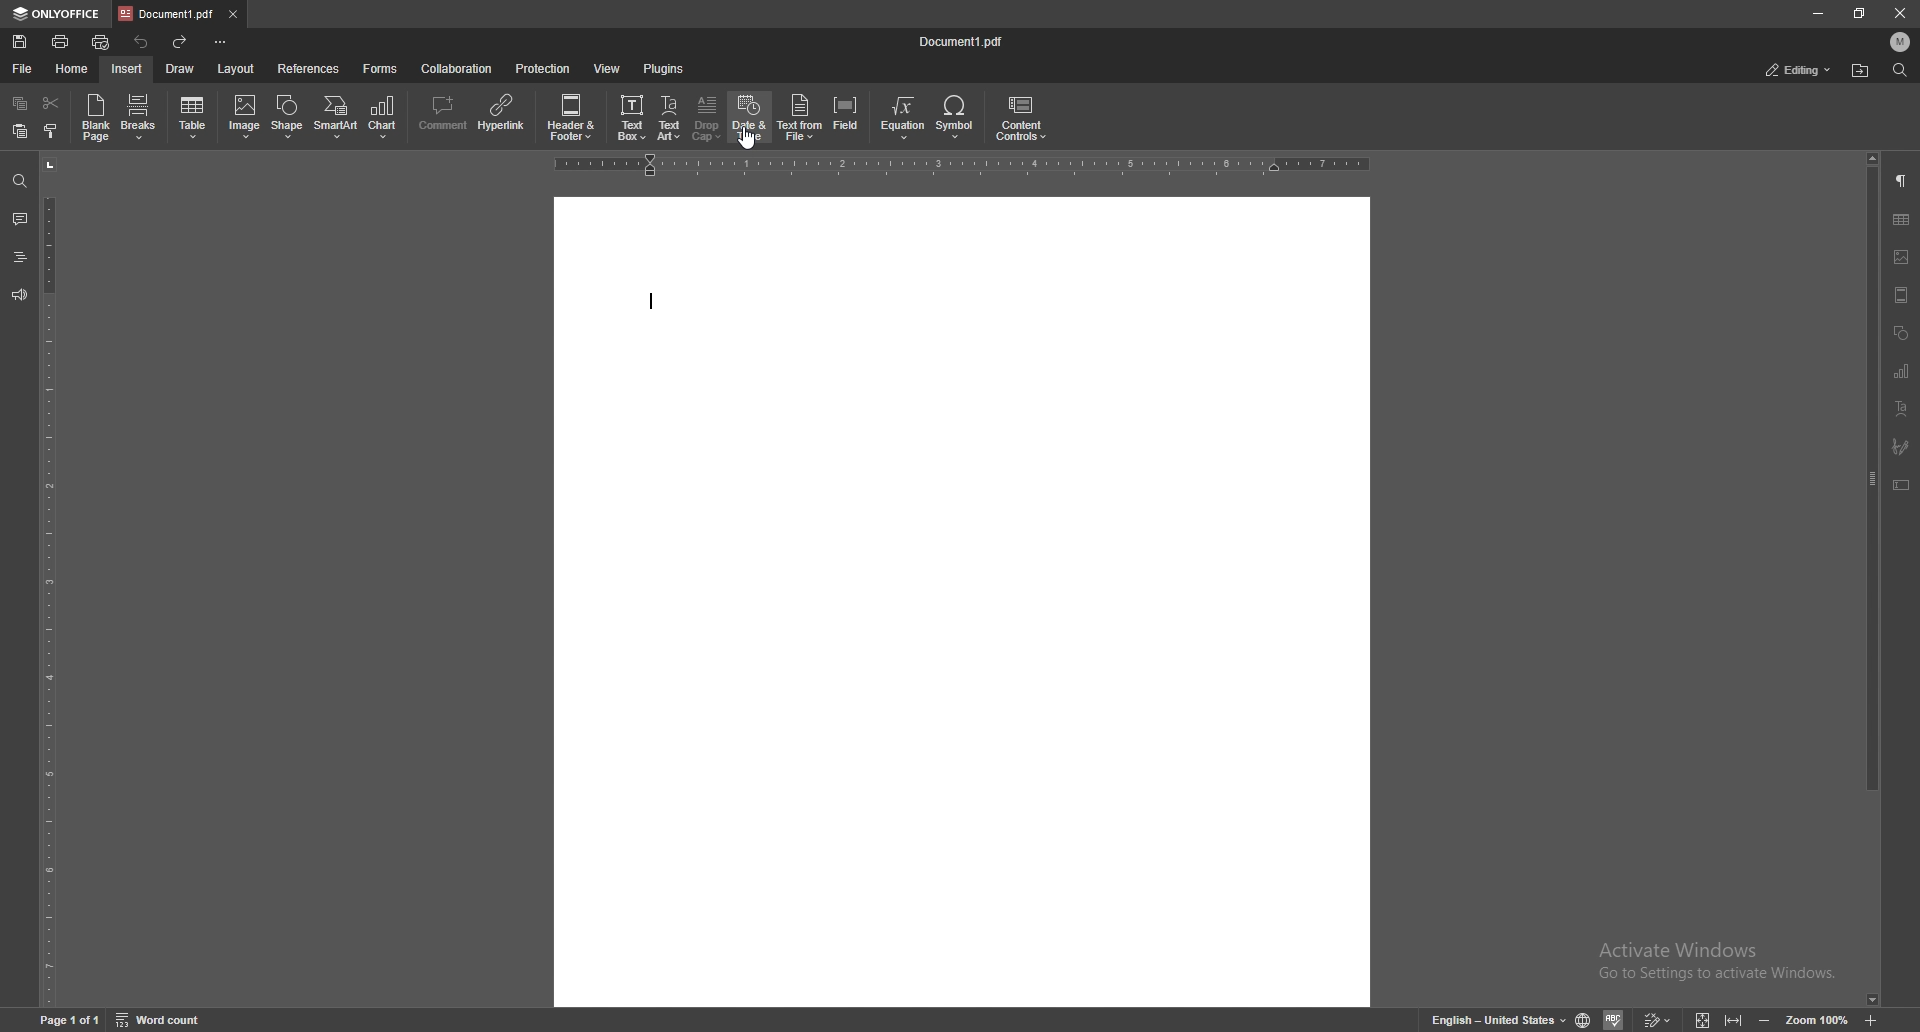  Describe the element at coordinates (220, 43) in the screenshot. I see `customize toolbar` at that location.